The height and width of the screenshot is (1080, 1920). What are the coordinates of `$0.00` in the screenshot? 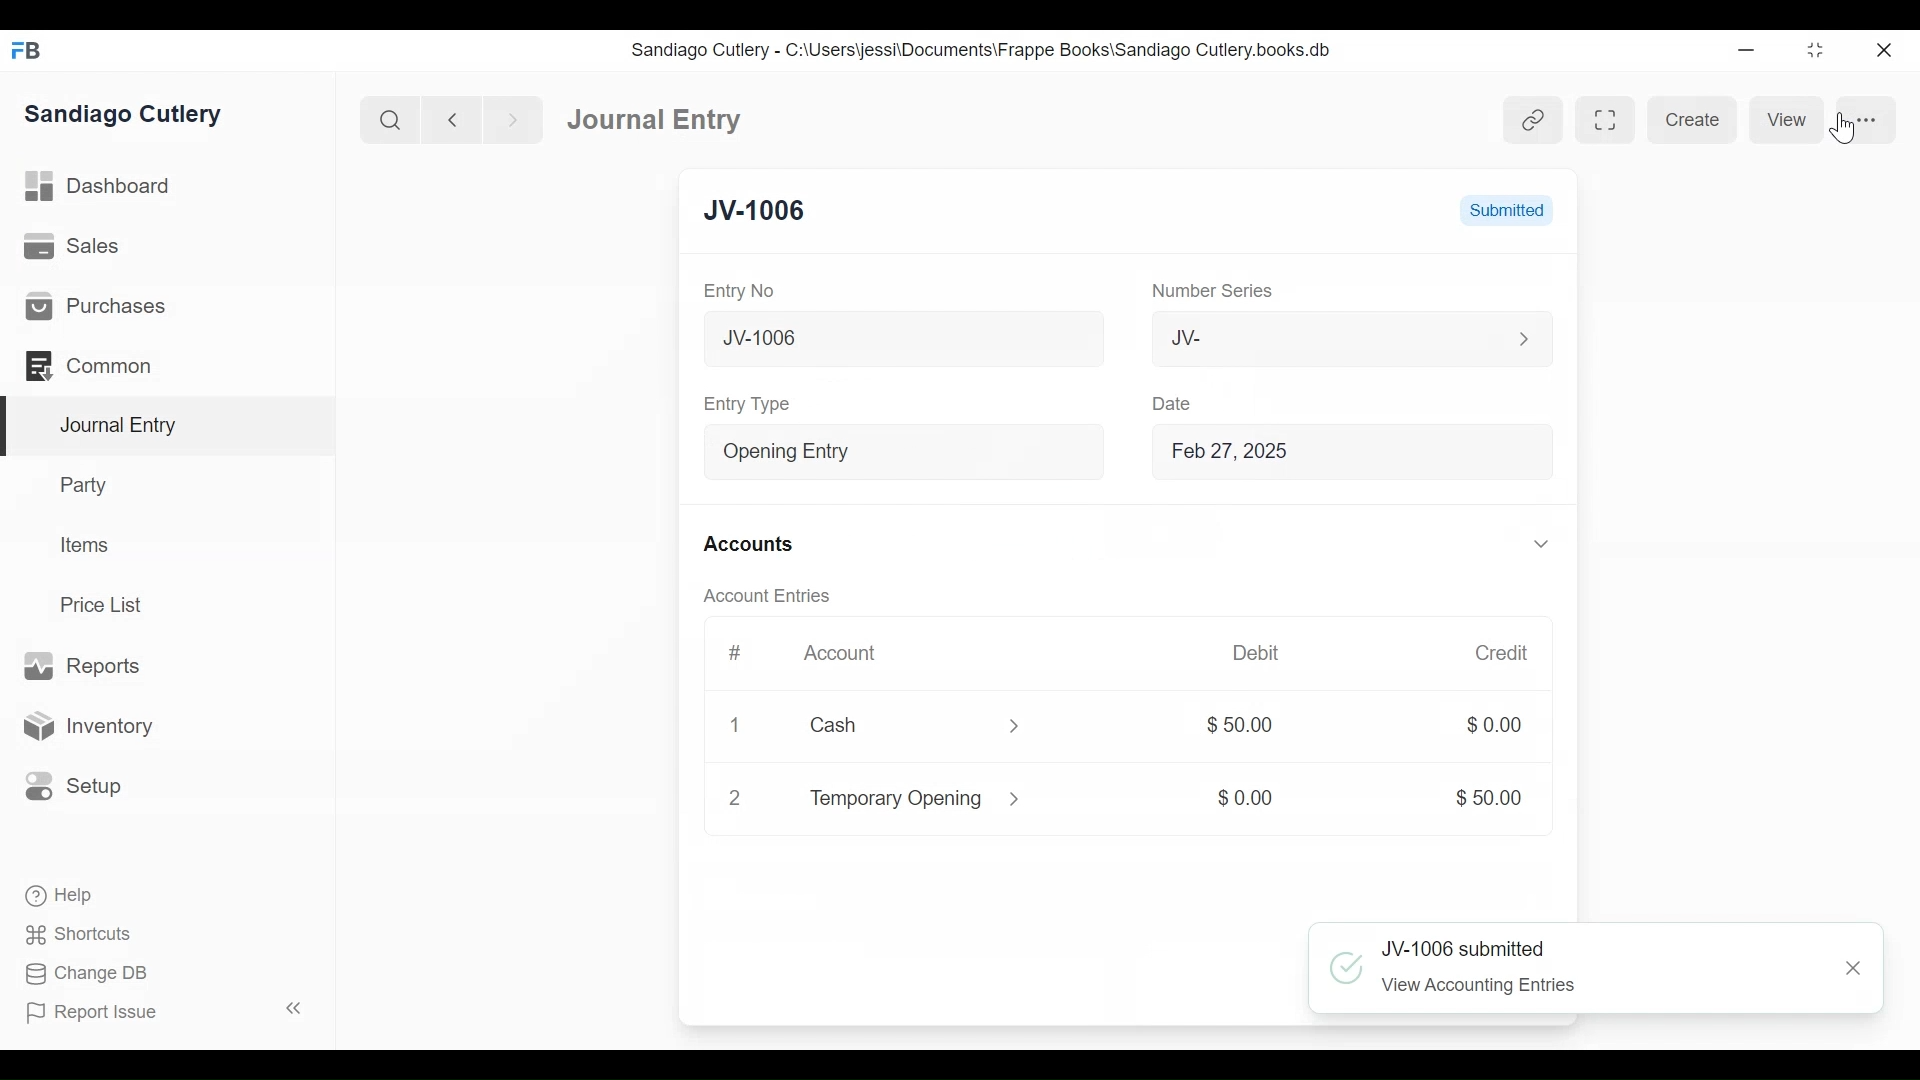 It's located at (1240, 799).